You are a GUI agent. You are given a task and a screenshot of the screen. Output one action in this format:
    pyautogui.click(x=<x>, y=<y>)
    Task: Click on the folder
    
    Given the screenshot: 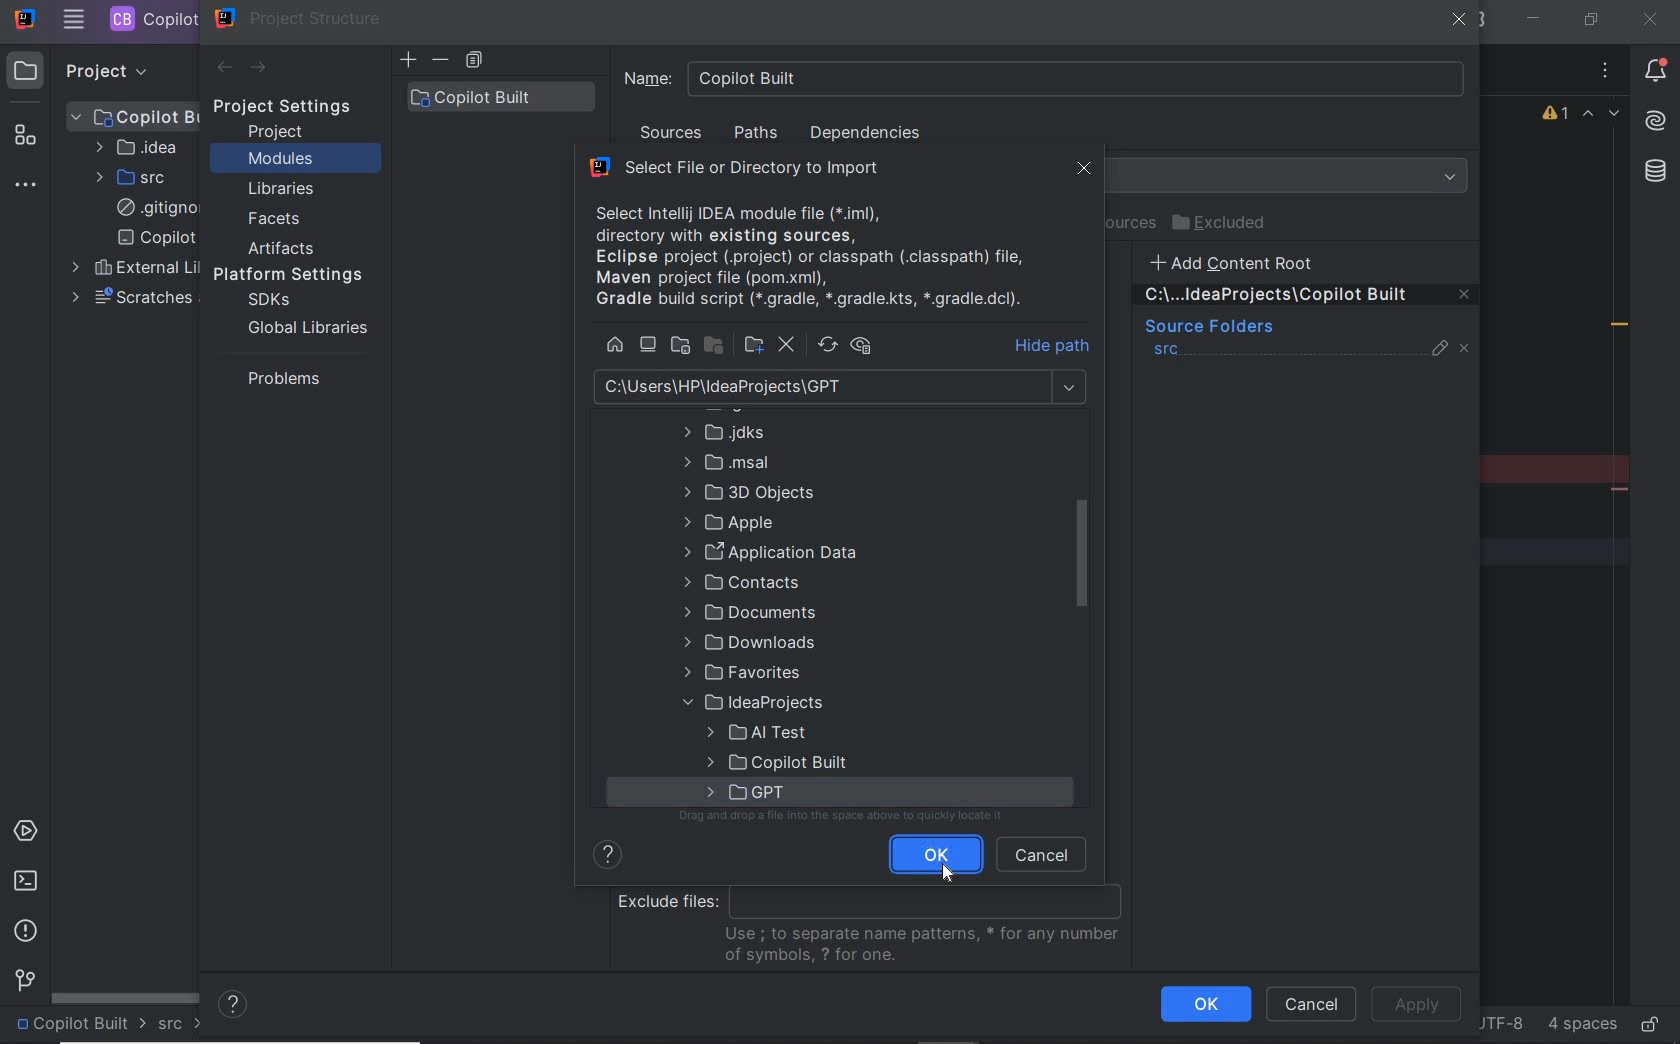 What is the action you would take?
    pyautogui.click(x=771, y=551)
    